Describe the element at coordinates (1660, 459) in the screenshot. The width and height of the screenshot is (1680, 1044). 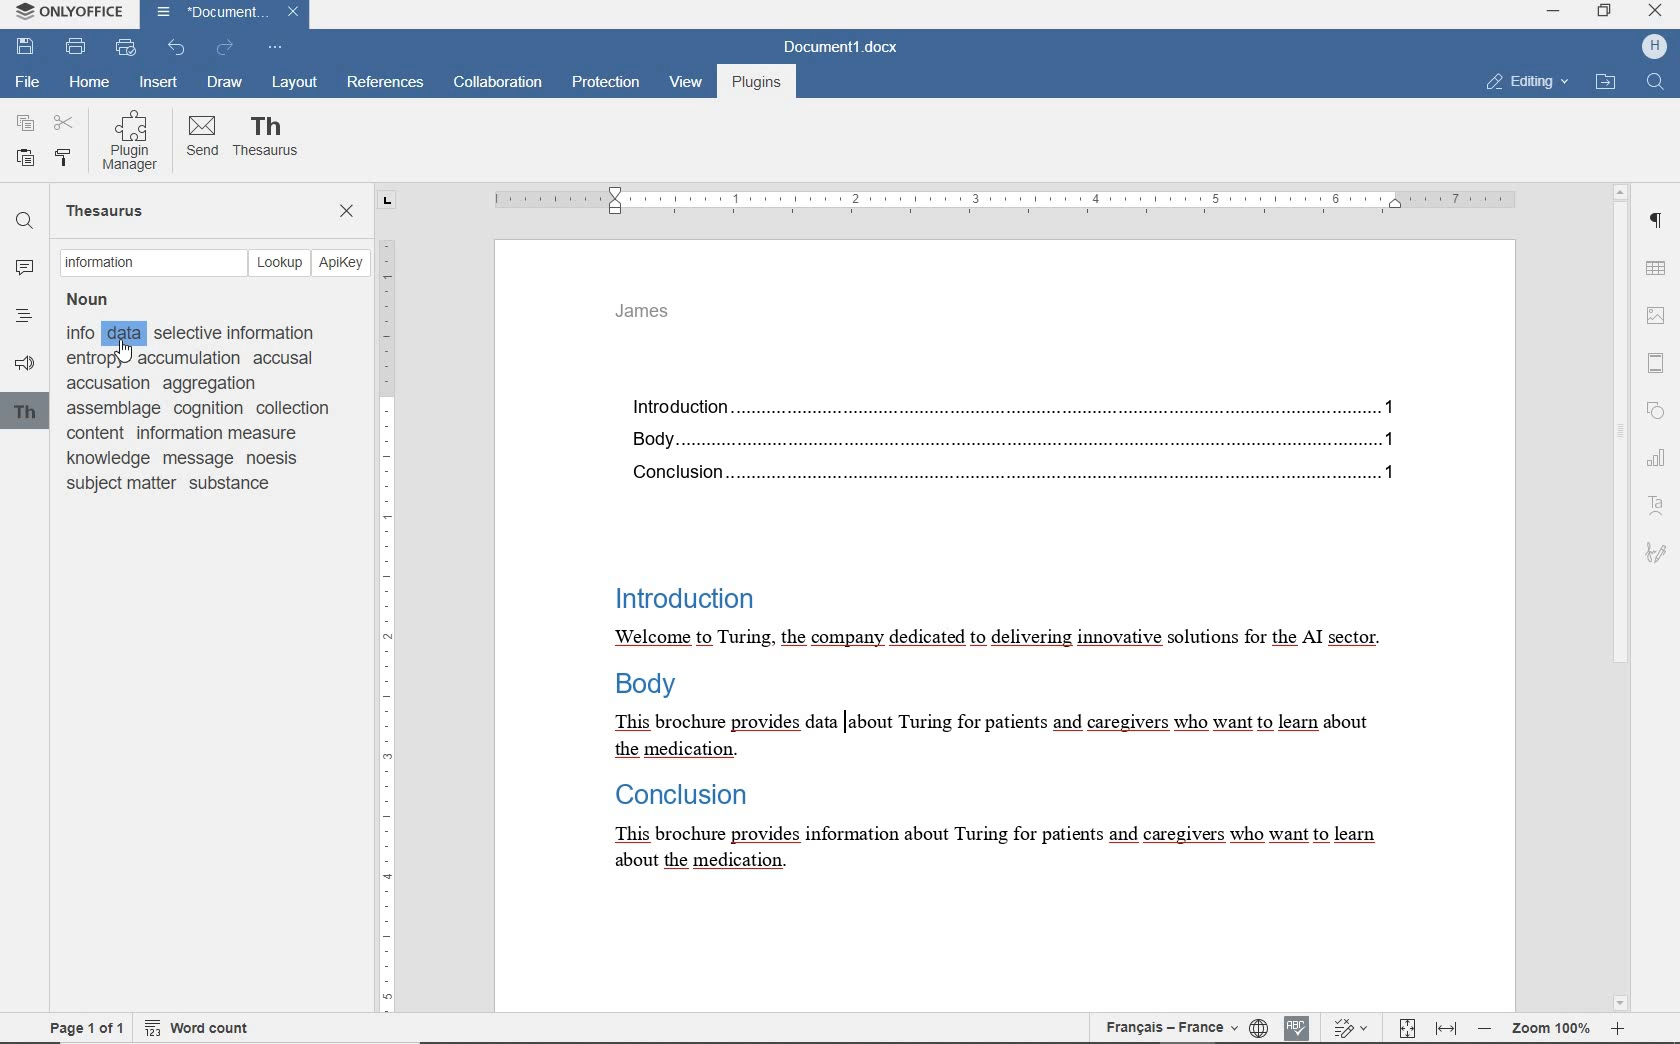
I see `CHART` at that location.